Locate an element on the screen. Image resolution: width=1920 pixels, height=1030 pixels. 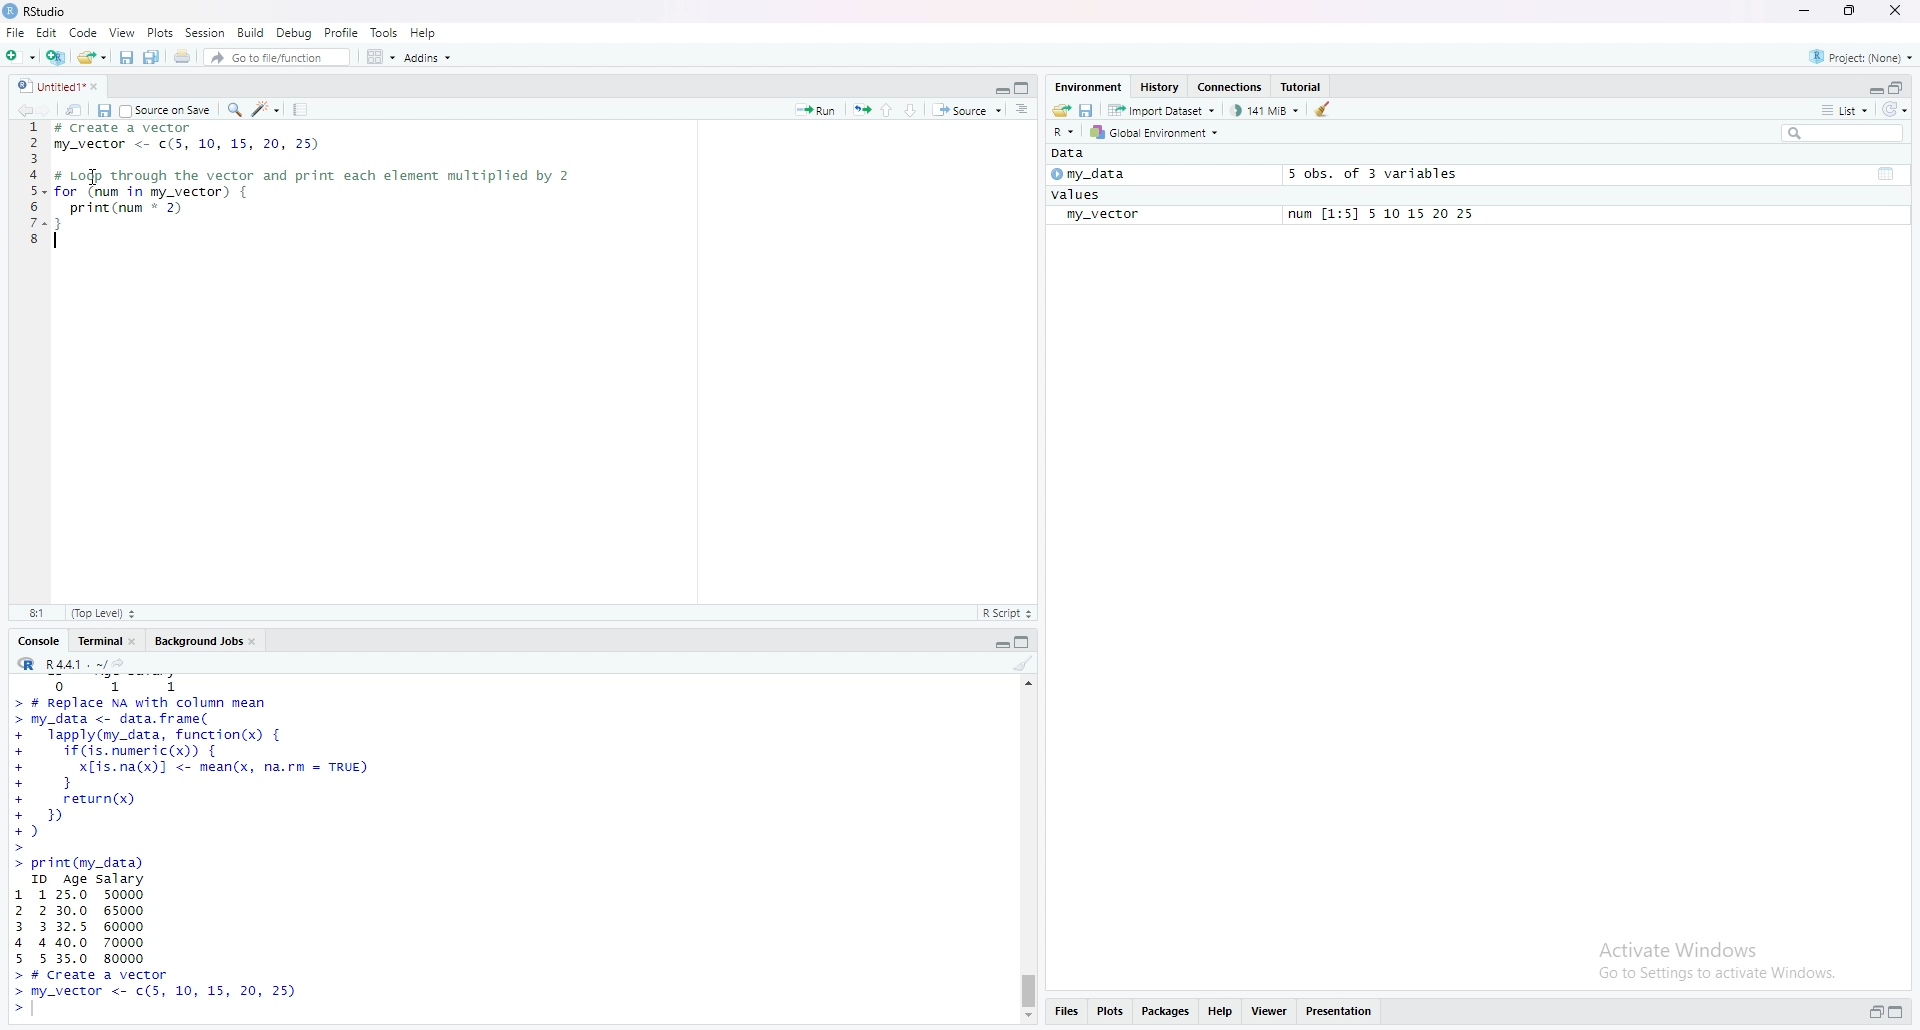
values is located at coordinates (1079, 195).